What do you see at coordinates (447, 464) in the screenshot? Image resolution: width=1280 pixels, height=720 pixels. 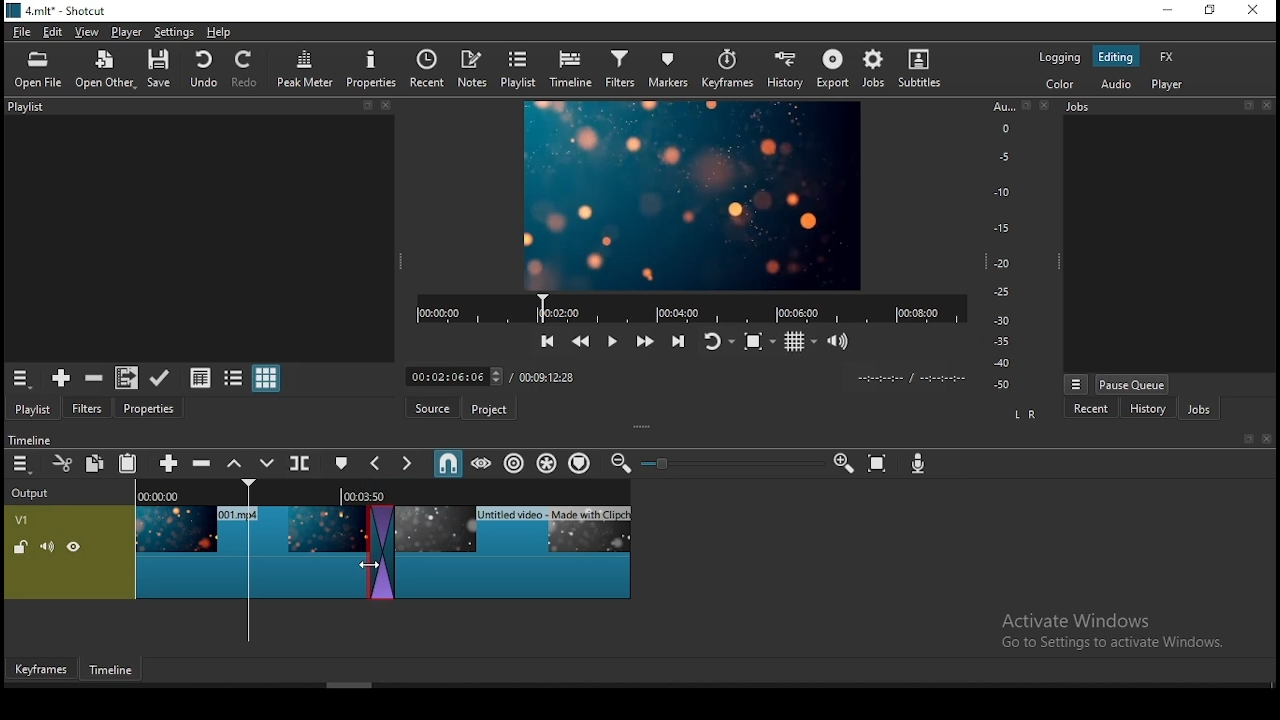 I see `snap` at bounding box center [447, 464].